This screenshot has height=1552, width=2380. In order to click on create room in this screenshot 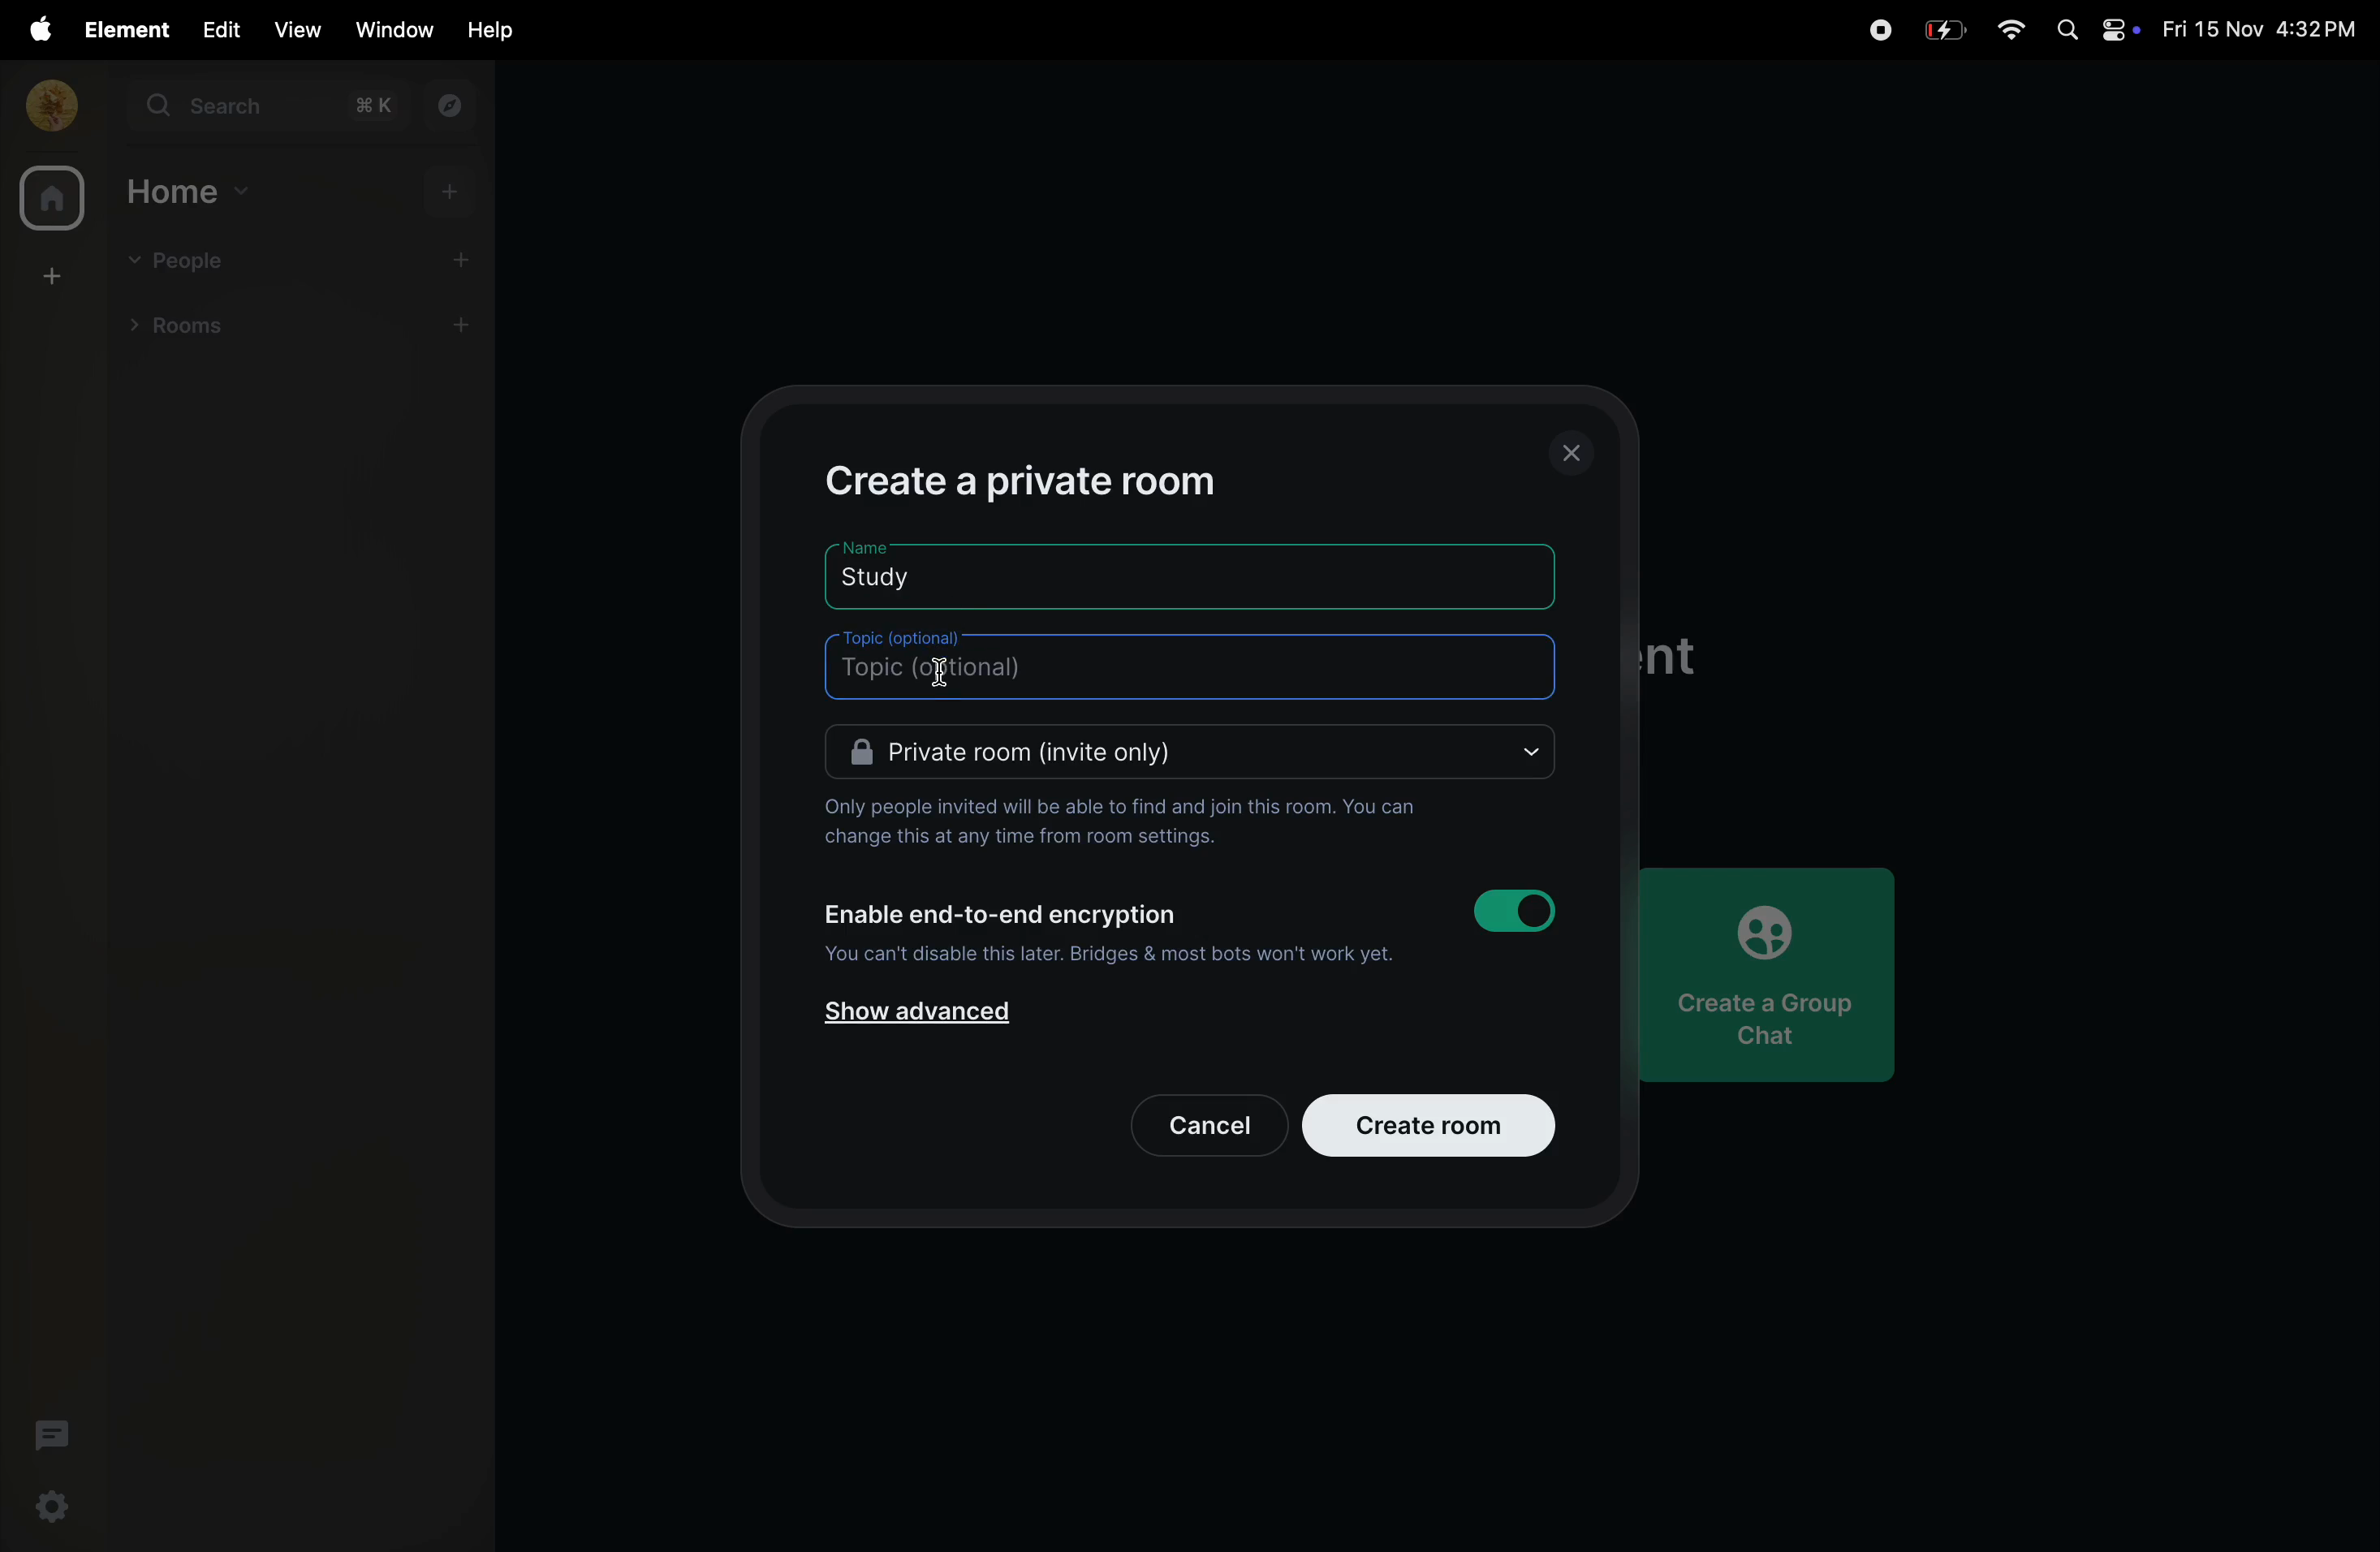, I will do `click(1431, 1123)`.